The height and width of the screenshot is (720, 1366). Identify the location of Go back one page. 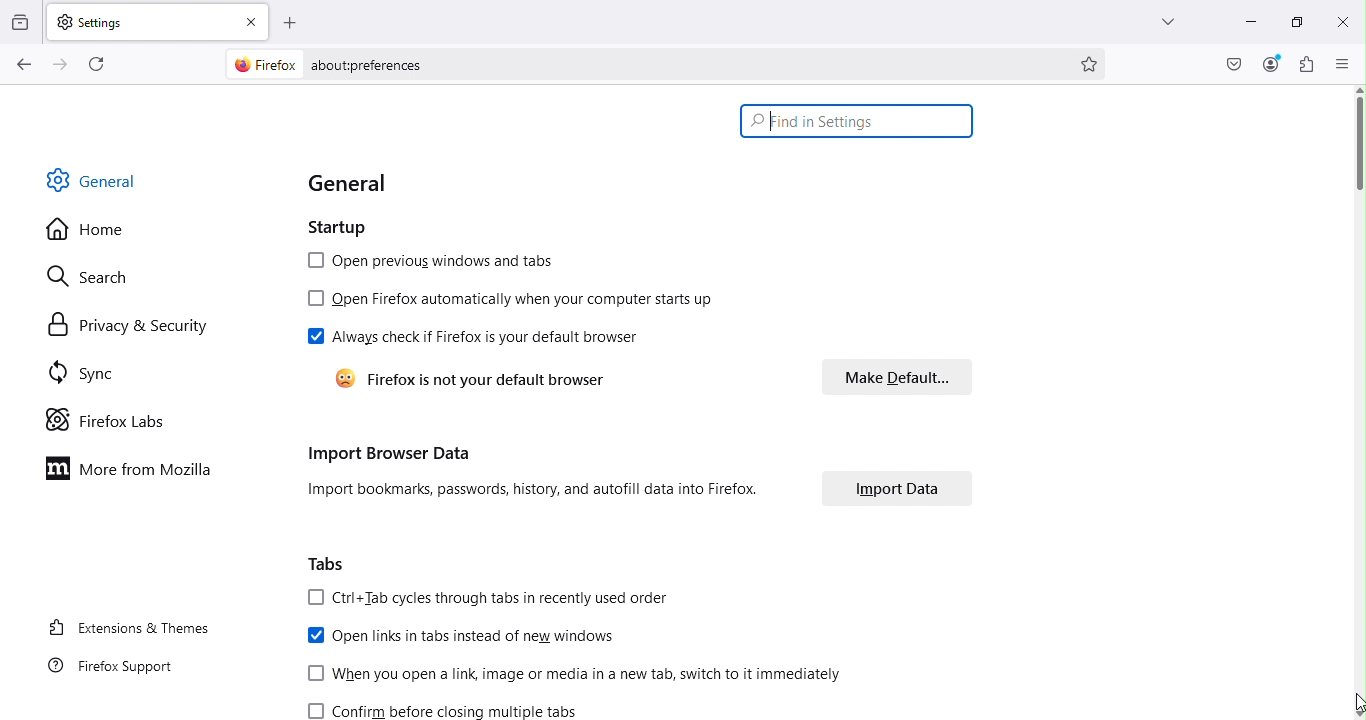
(24, 65).